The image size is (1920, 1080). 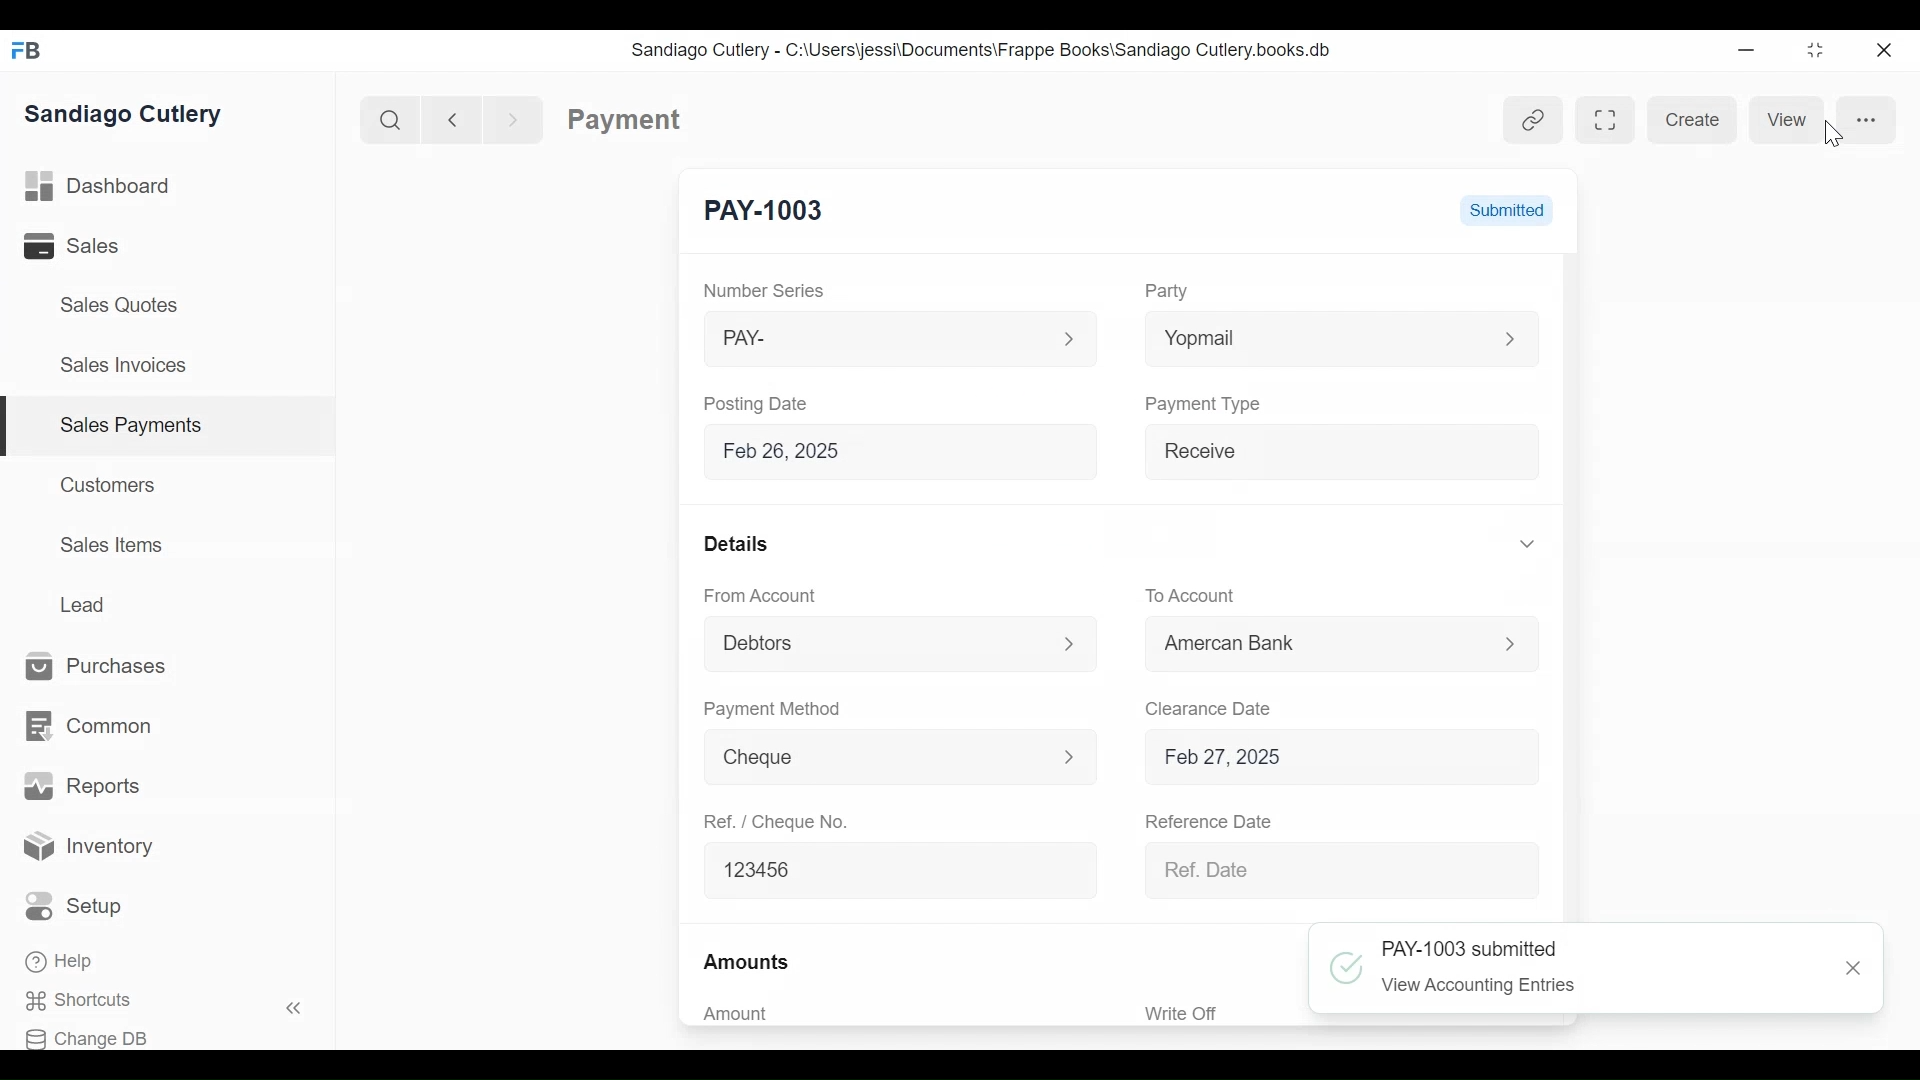 What do you see at coordinates (1209, 822) in the screenshot?
I see `Reference Date` at bounding box center [1209, 822].